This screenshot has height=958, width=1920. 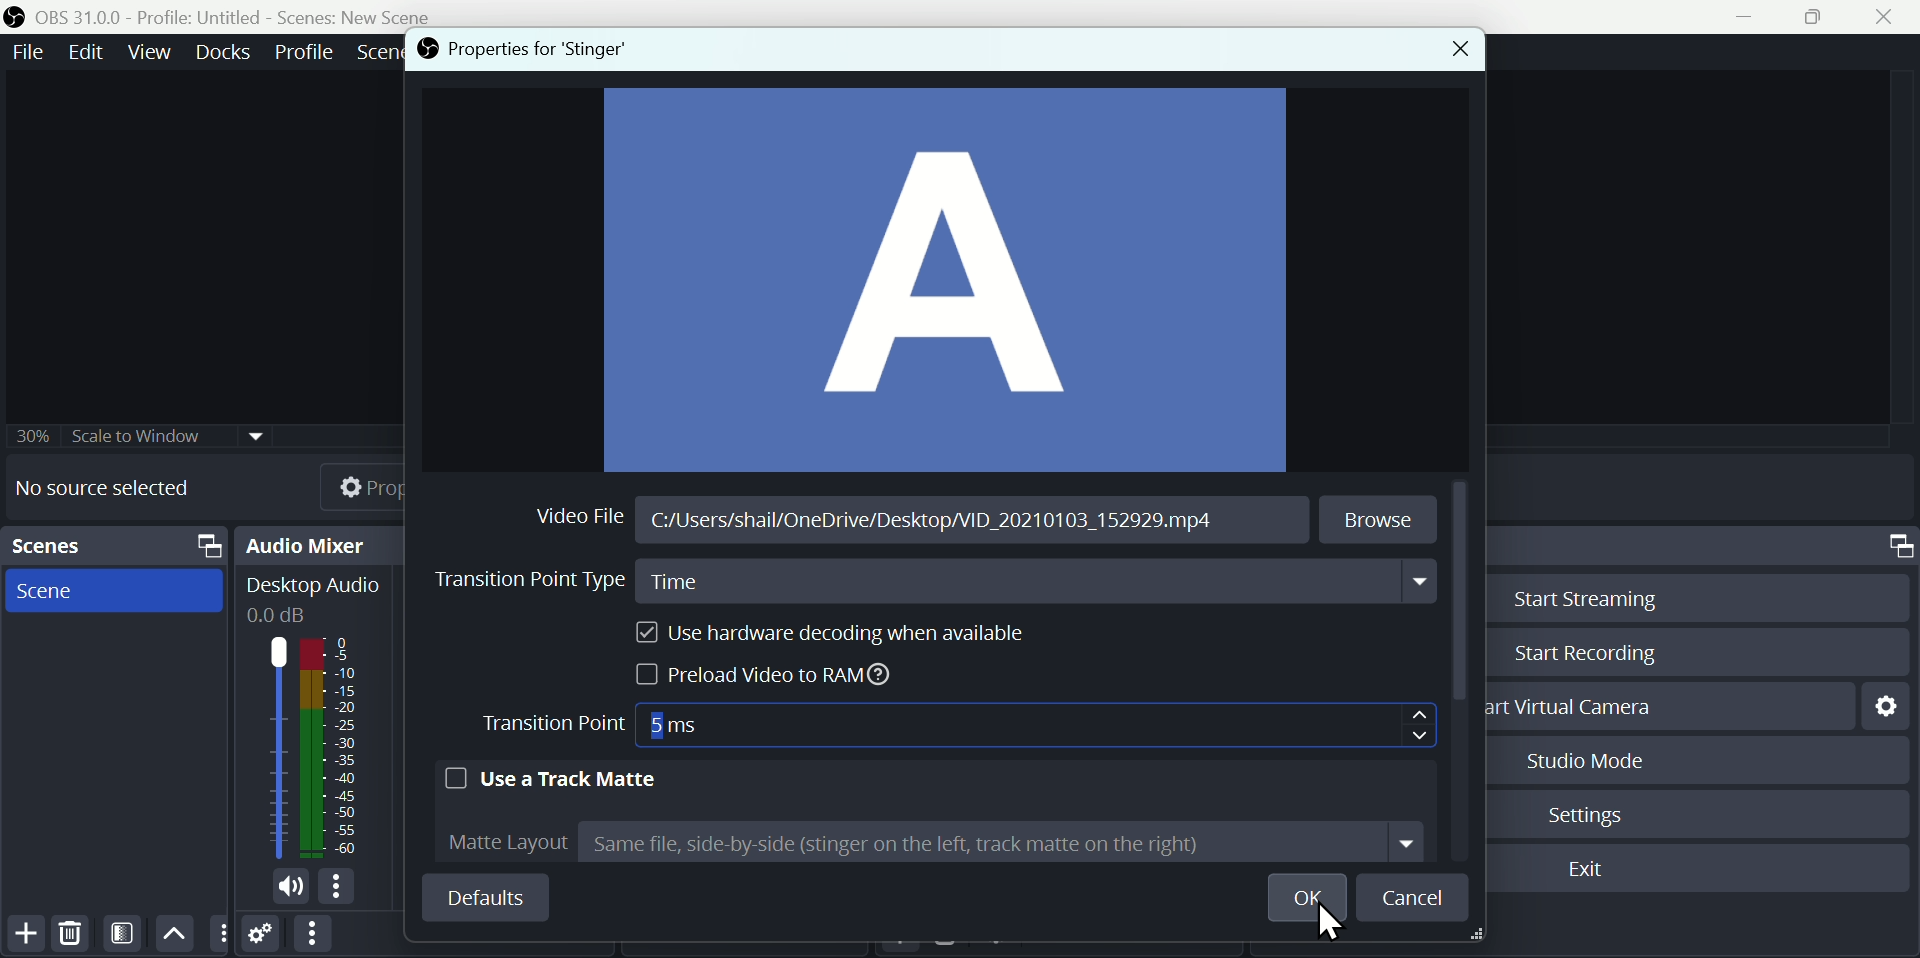 I want to click on Scroll bar, so click(x=1464, y=595).